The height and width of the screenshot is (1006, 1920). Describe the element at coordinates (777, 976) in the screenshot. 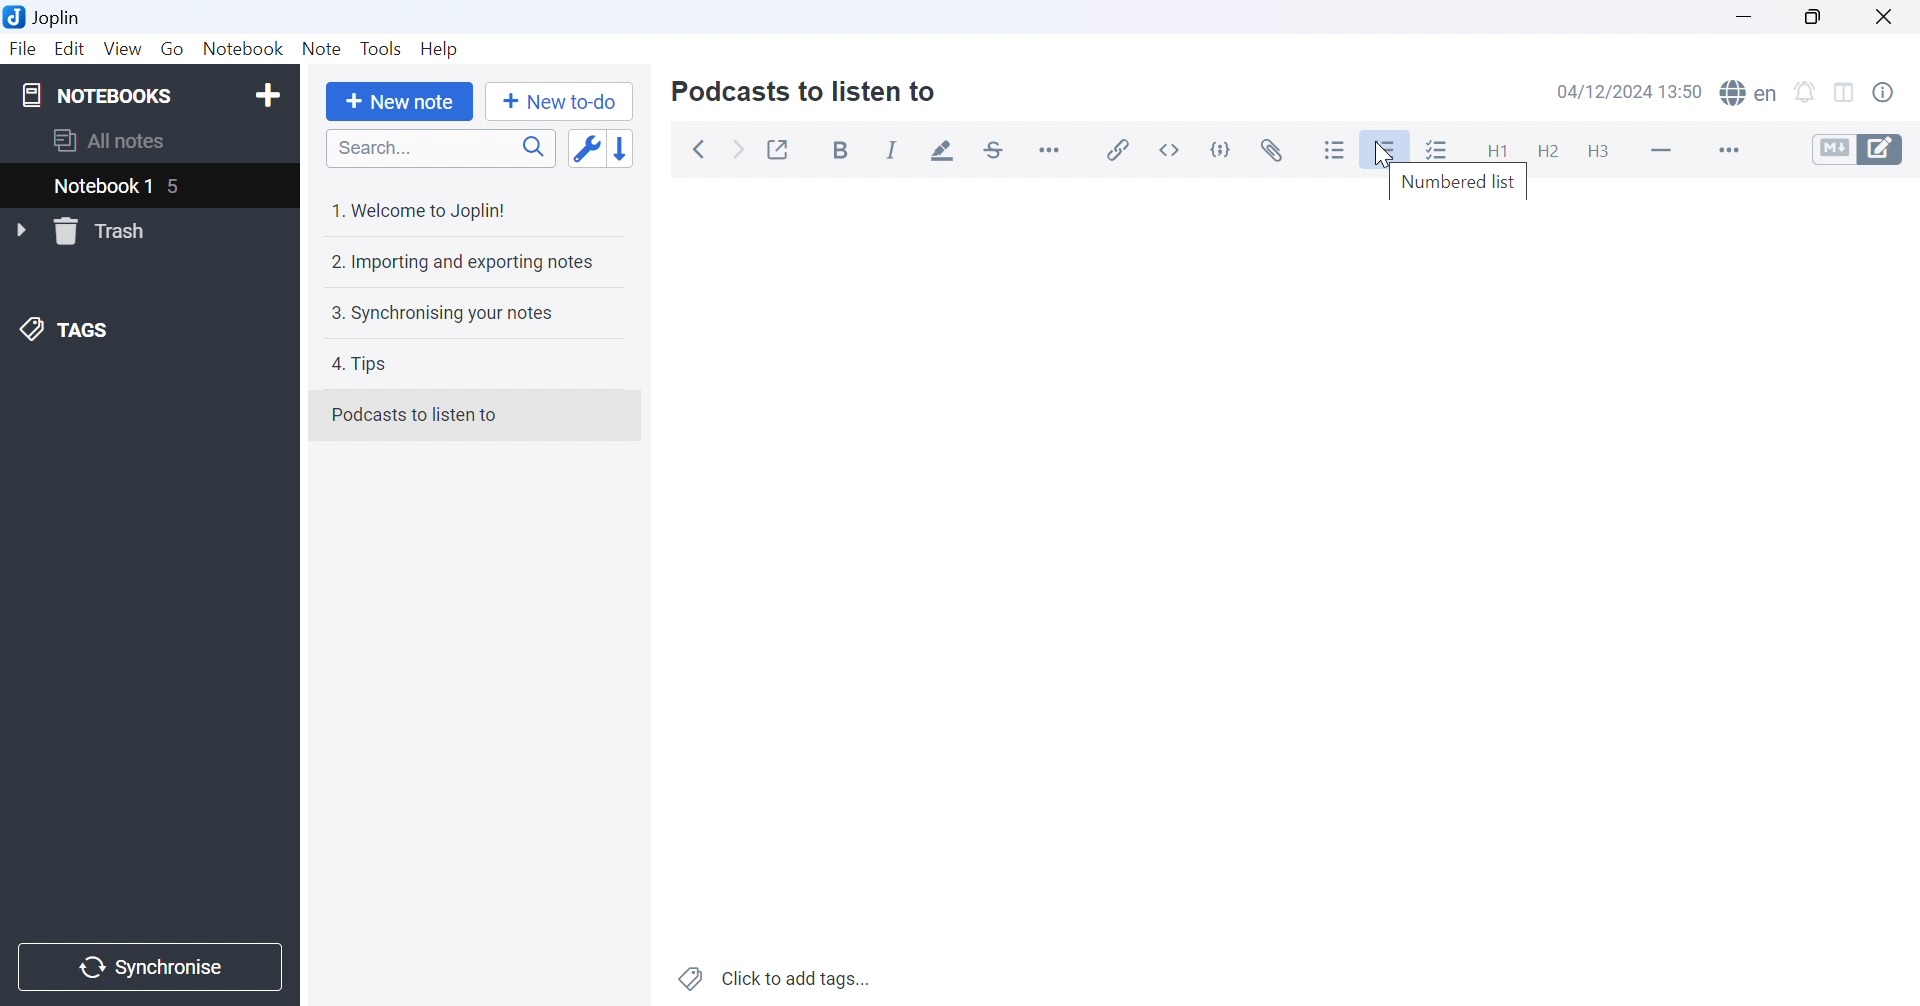

I see `Click to add notes...` at that location.